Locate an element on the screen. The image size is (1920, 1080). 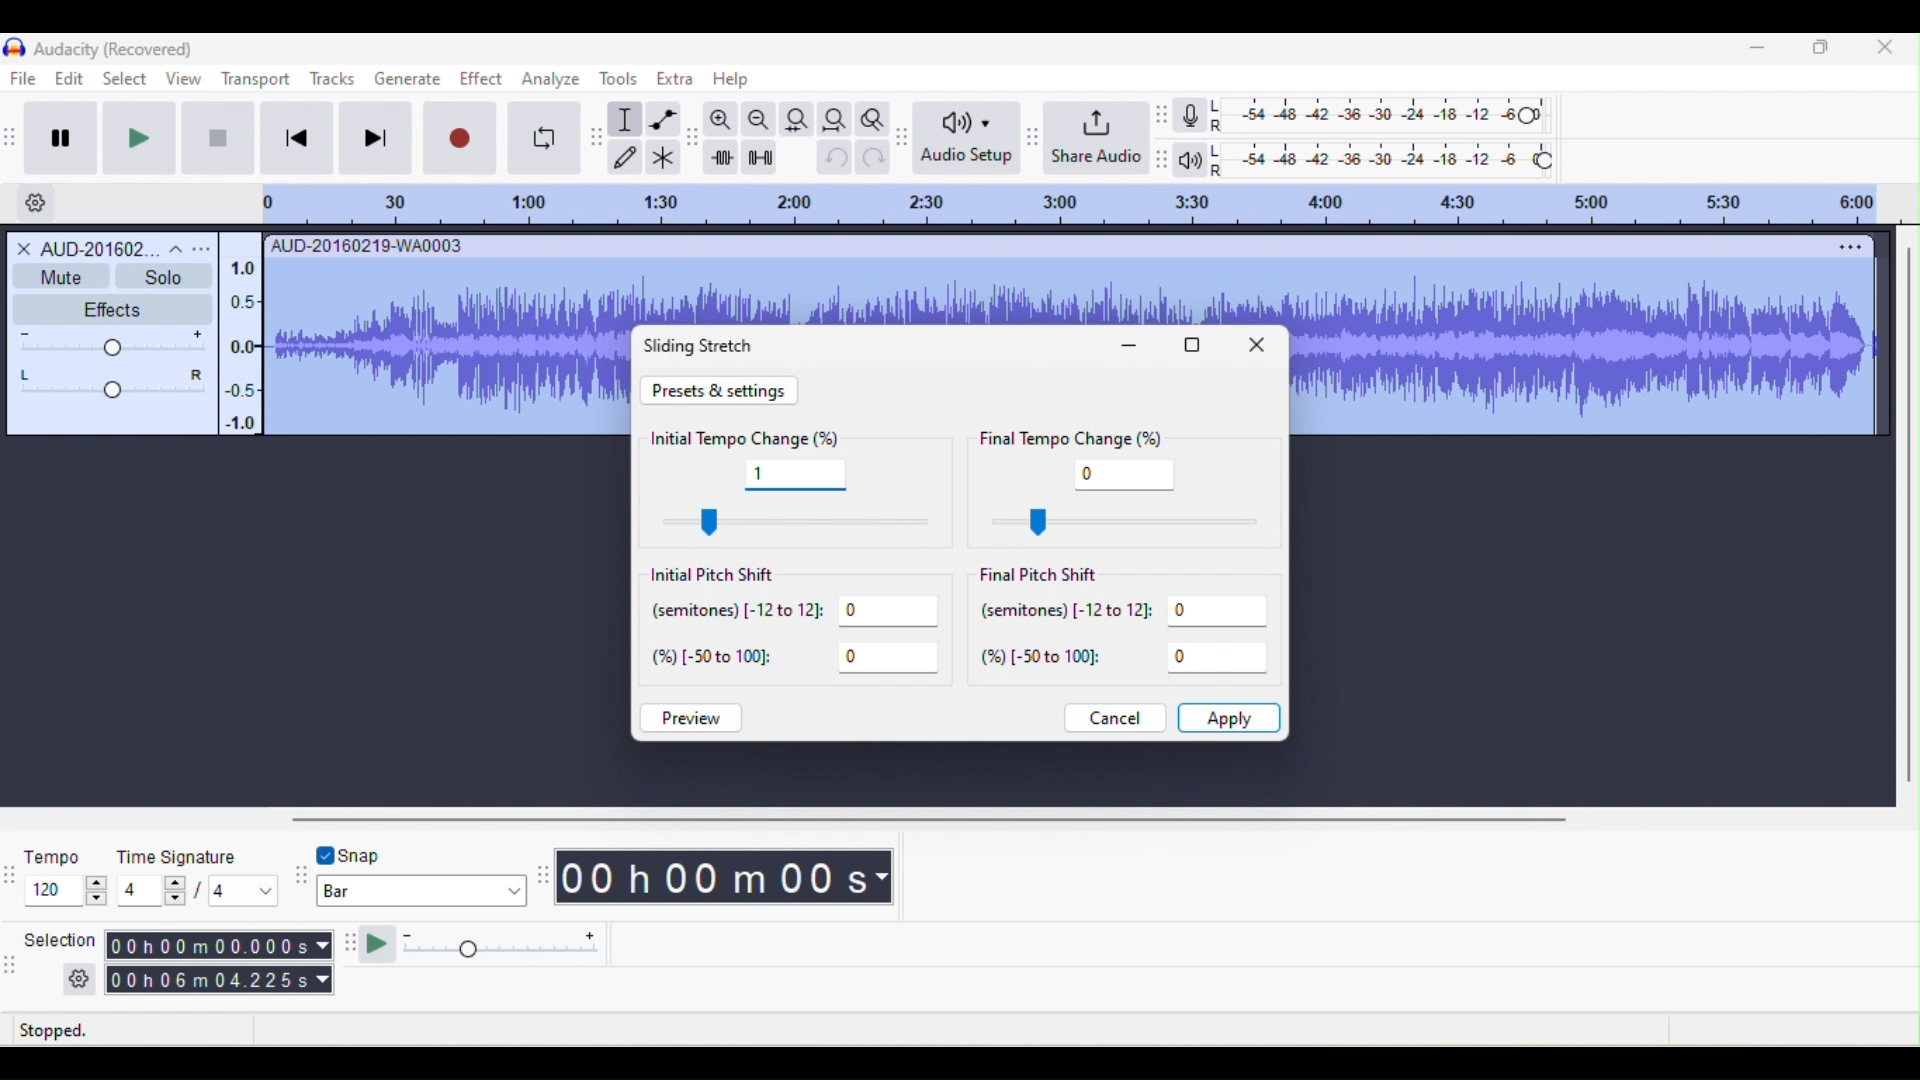
stopped is located at coordinates (81, 1031).